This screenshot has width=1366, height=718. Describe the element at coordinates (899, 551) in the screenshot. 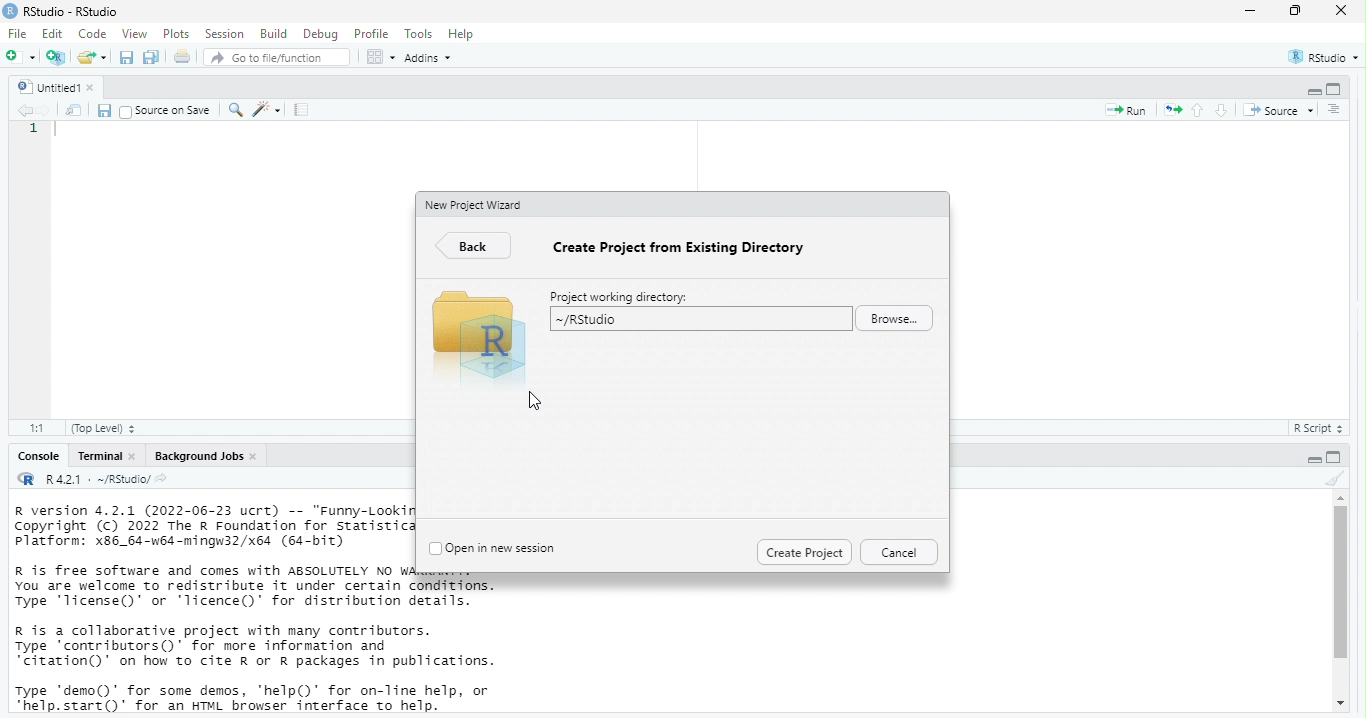

I see `cancel` at that location.